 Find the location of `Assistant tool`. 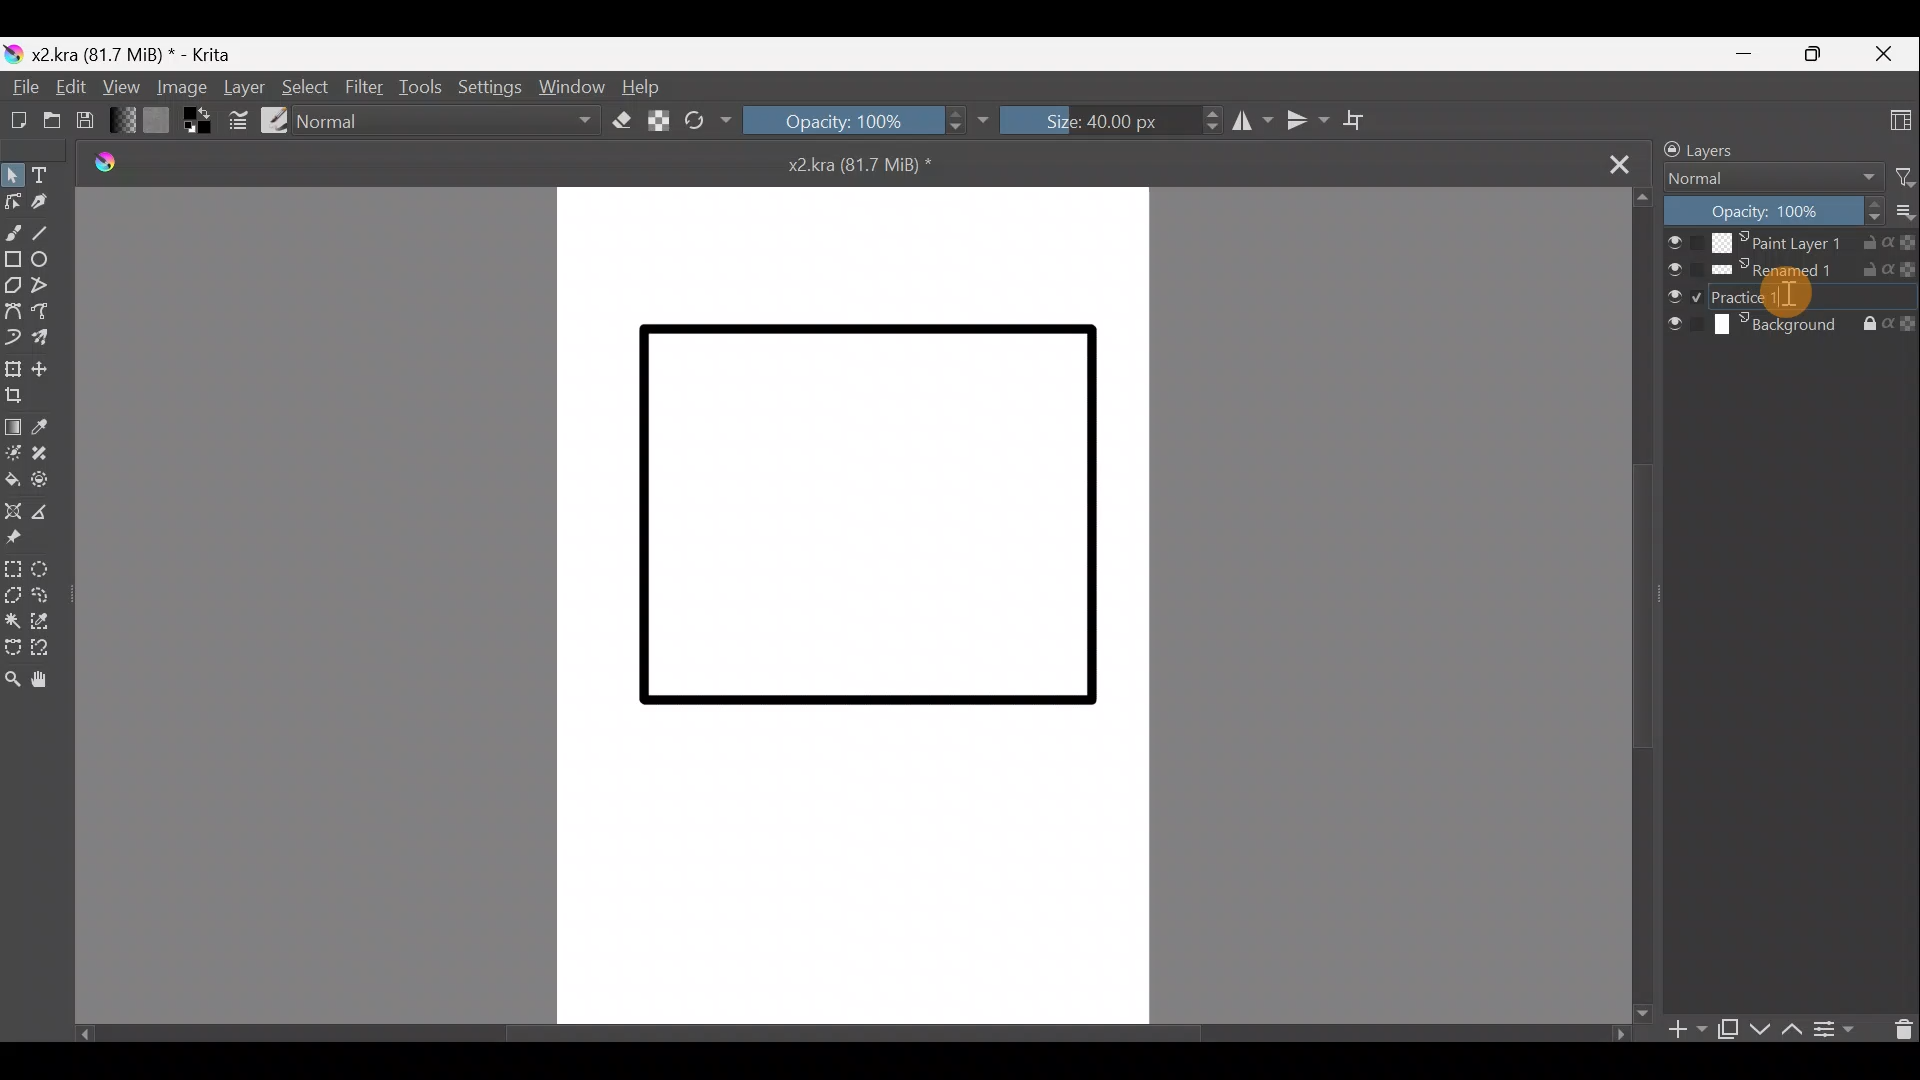

Assistant tool is located at coordinates (14, 514).